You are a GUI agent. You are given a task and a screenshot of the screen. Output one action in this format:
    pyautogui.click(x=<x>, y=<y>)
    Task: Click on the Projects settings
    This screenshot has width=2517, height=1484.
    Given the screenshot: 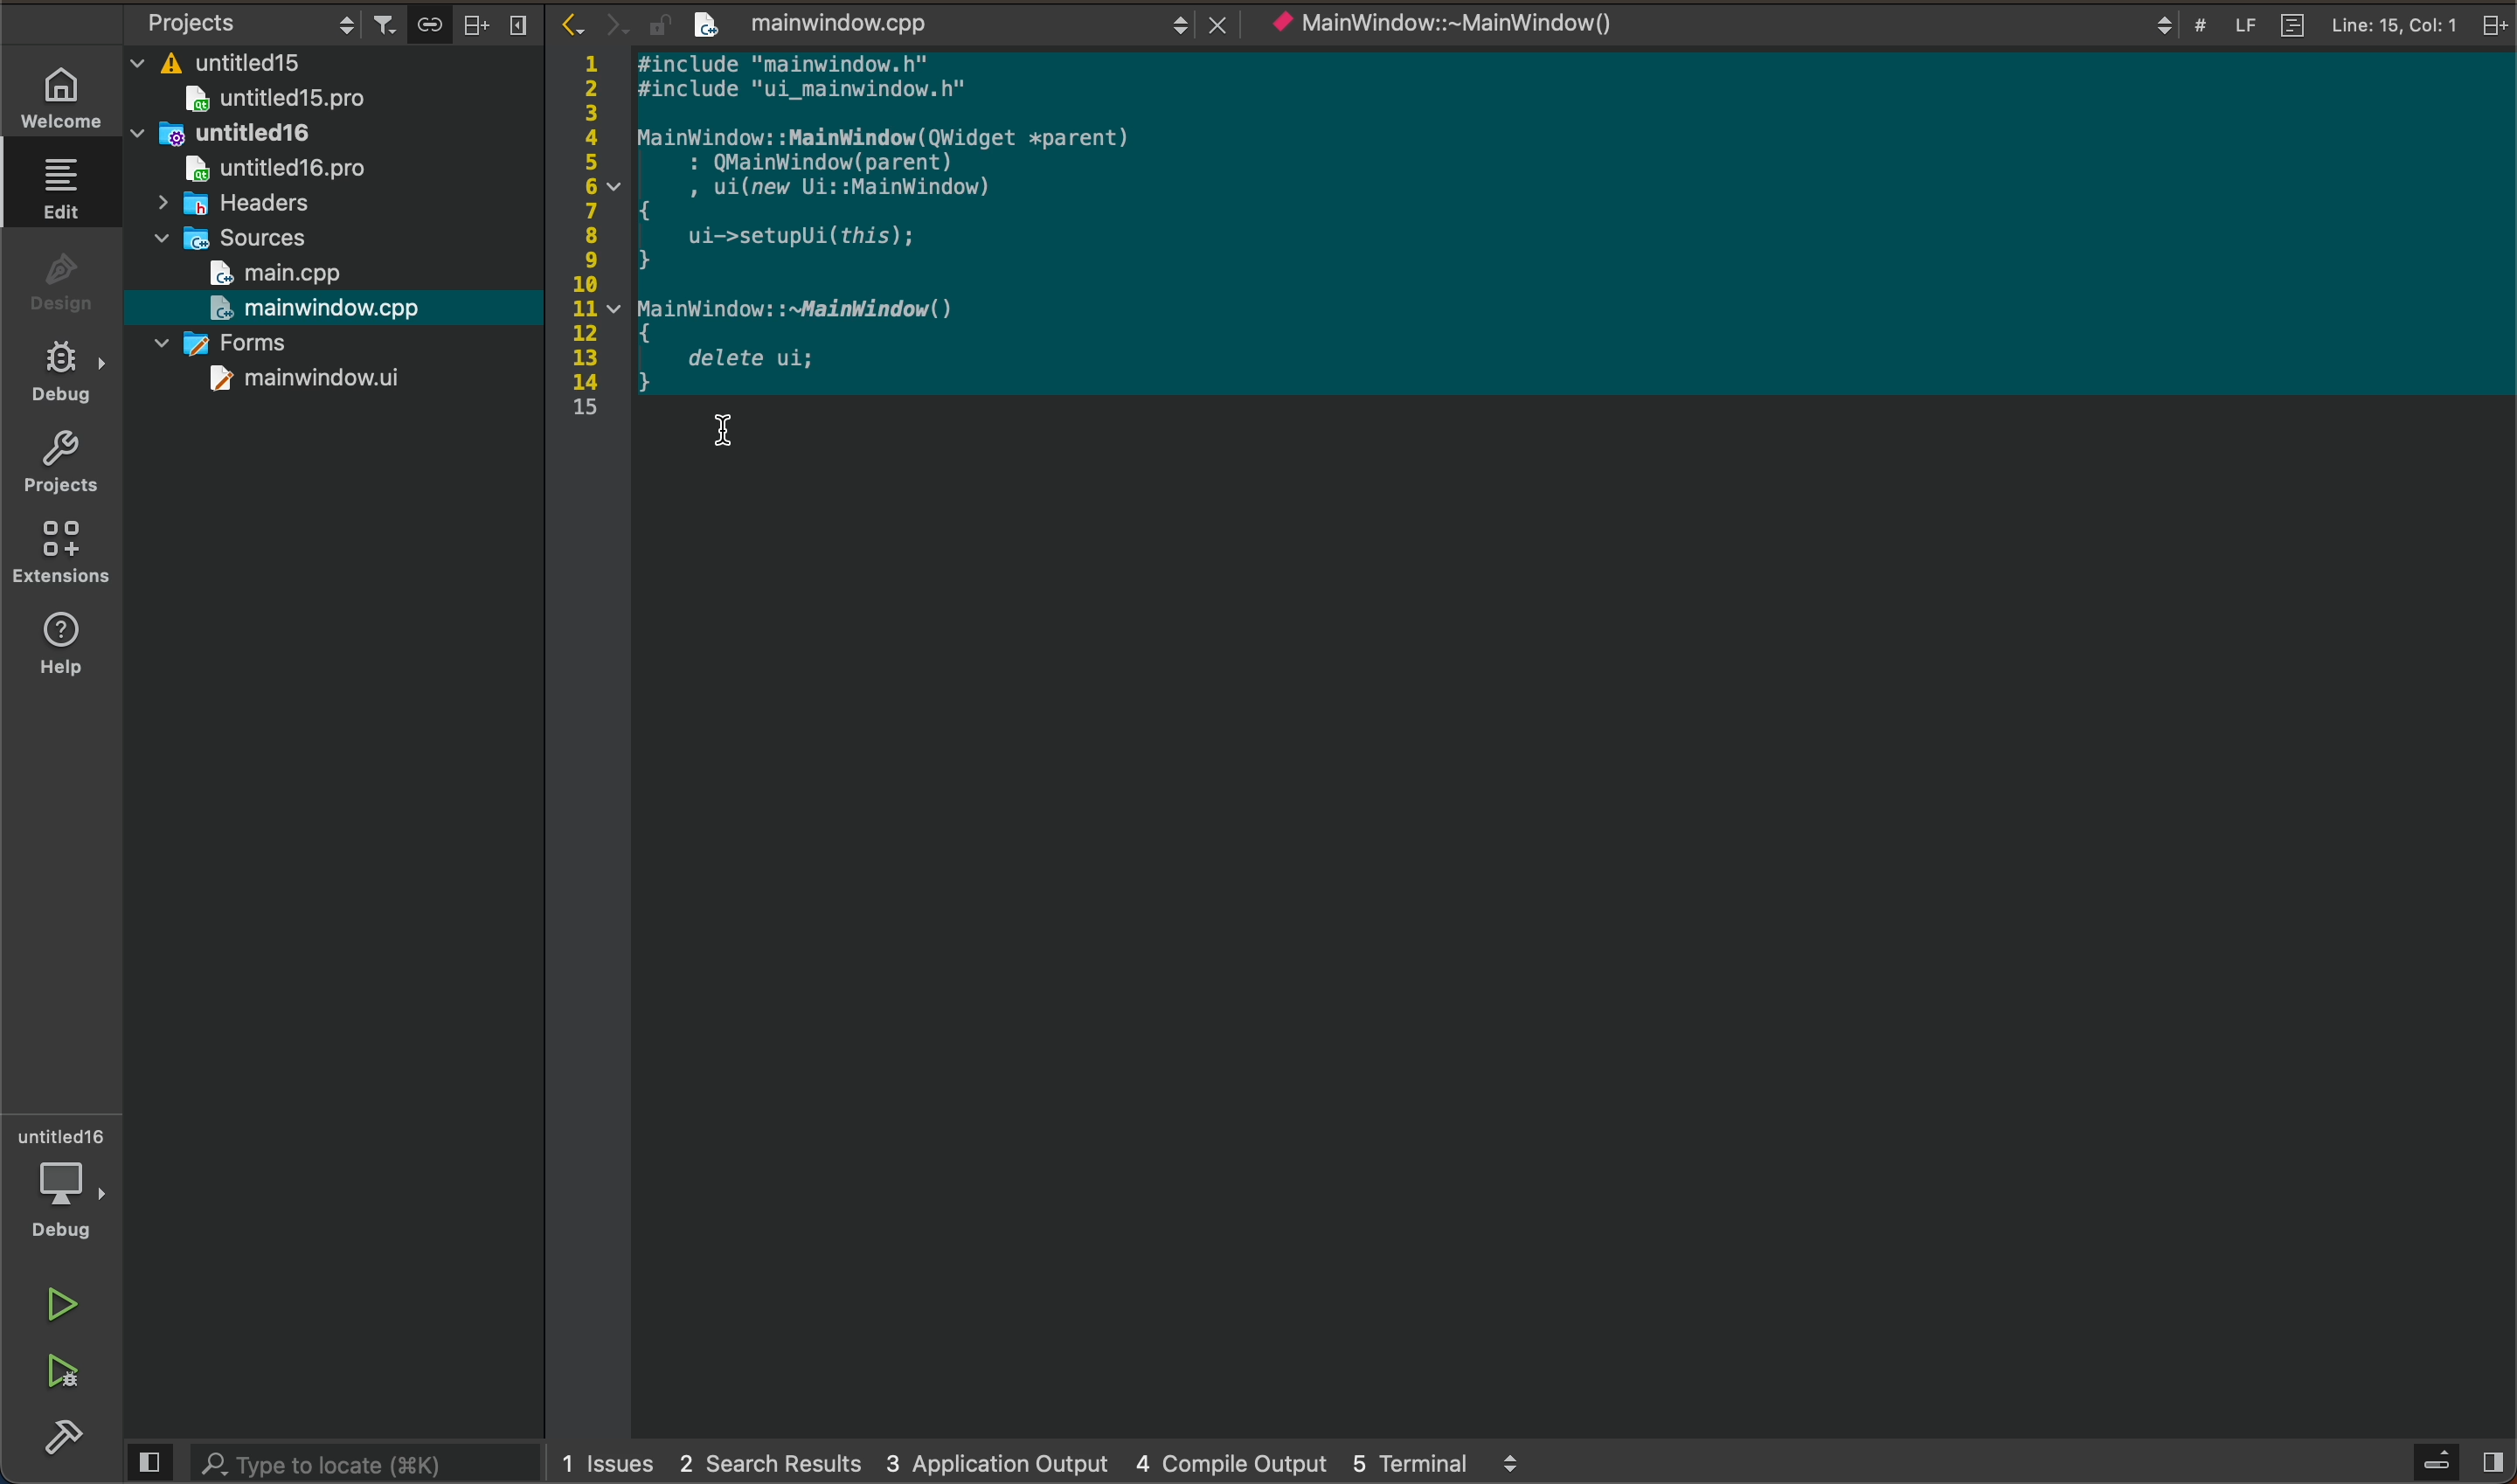 What is the action you would take?
    pyautogui.click(x=232, y=22)
    